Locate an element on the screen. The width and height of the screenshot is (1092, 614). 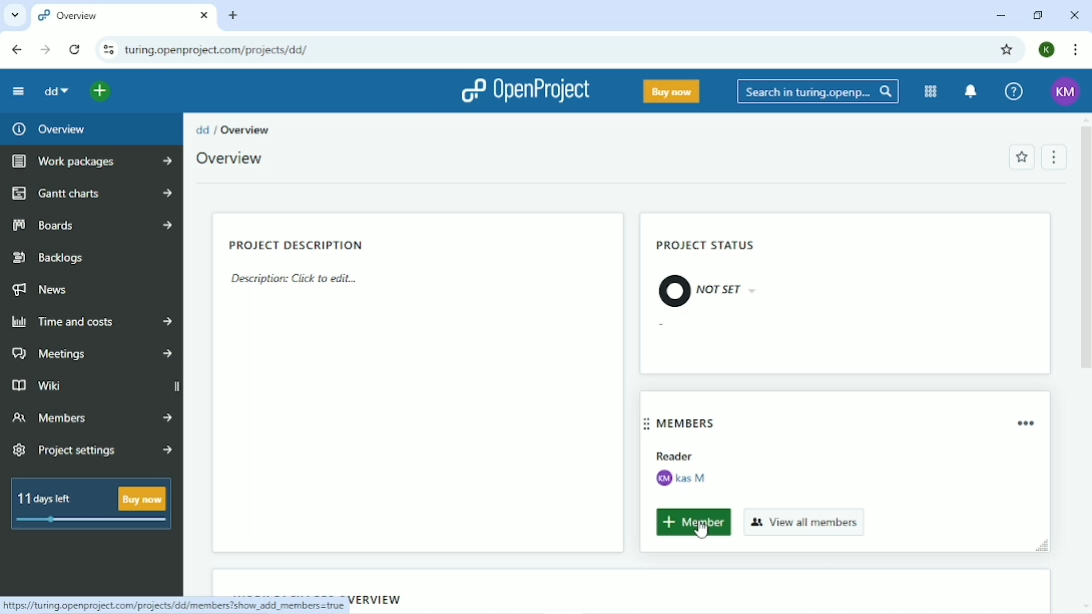
Account is located at coordinates (1046, 50).